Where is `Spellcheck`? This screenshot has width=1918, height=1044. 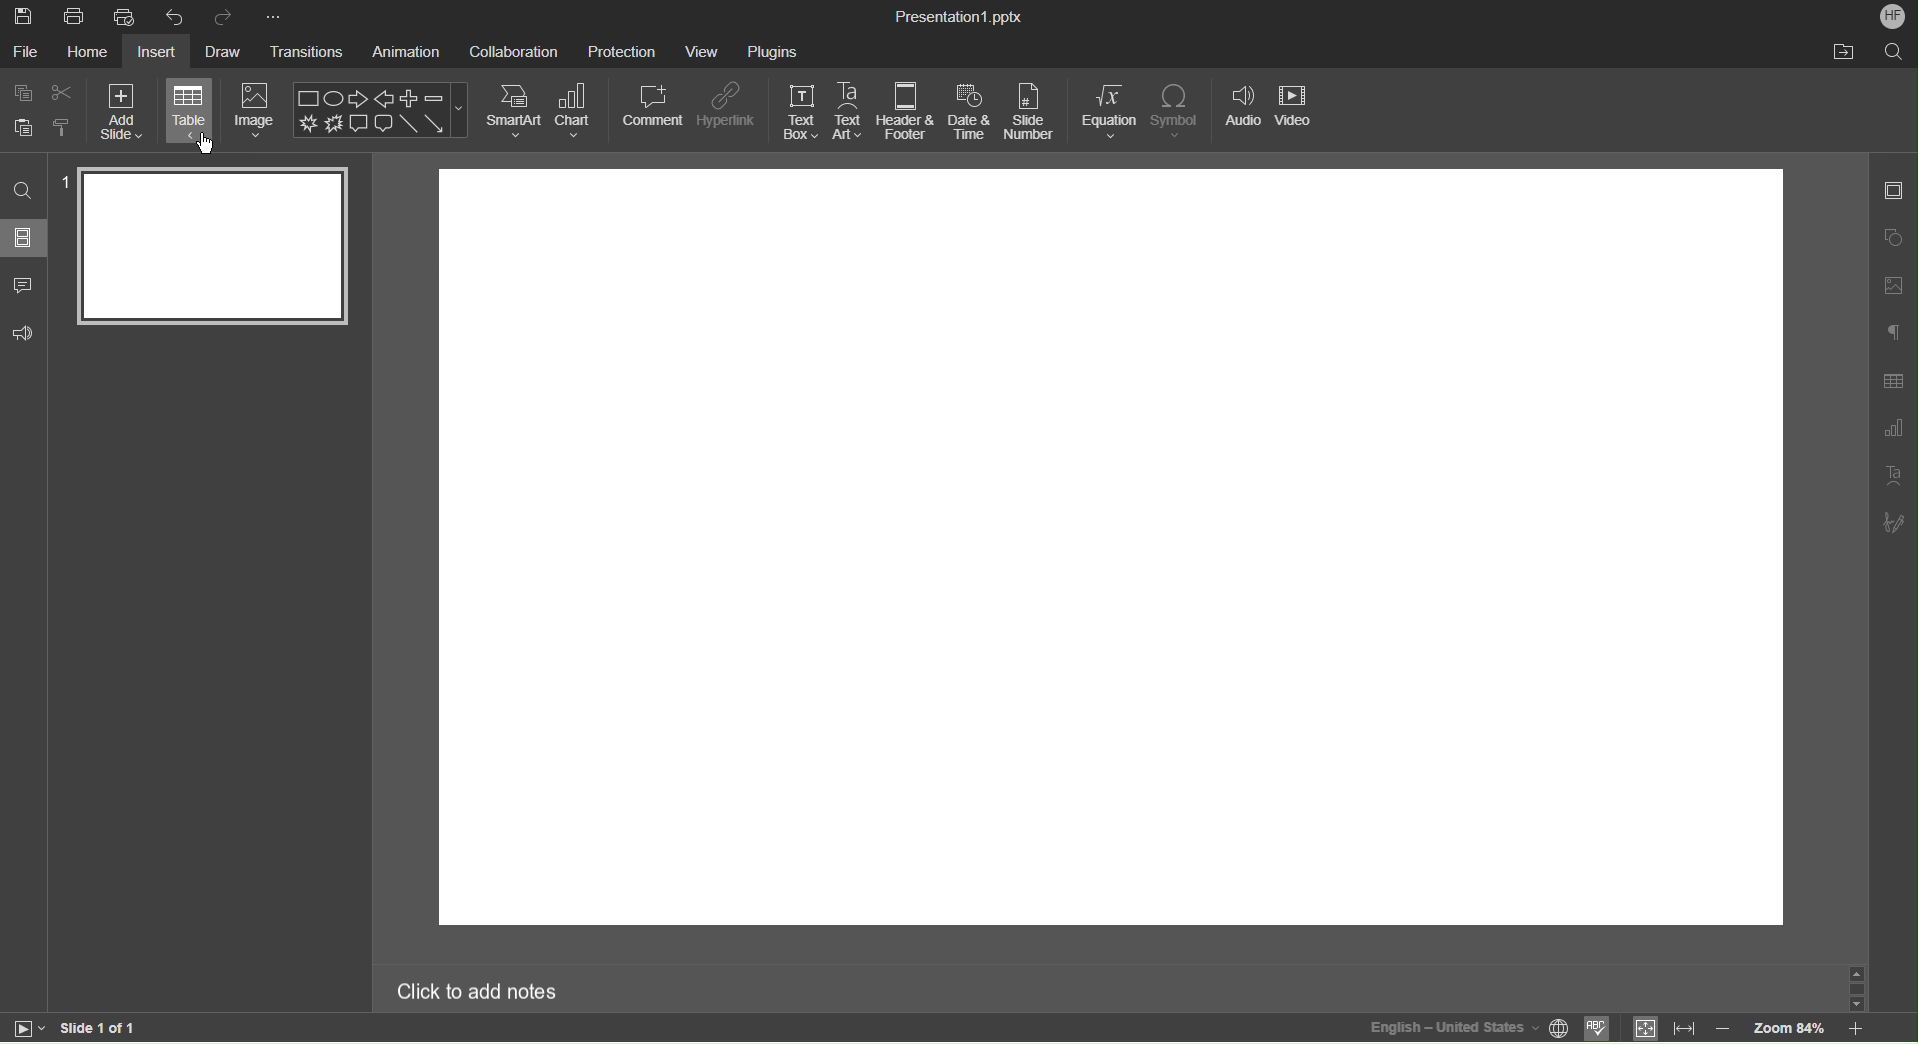 Spellcheck is located at coordinates (1598, 1029).